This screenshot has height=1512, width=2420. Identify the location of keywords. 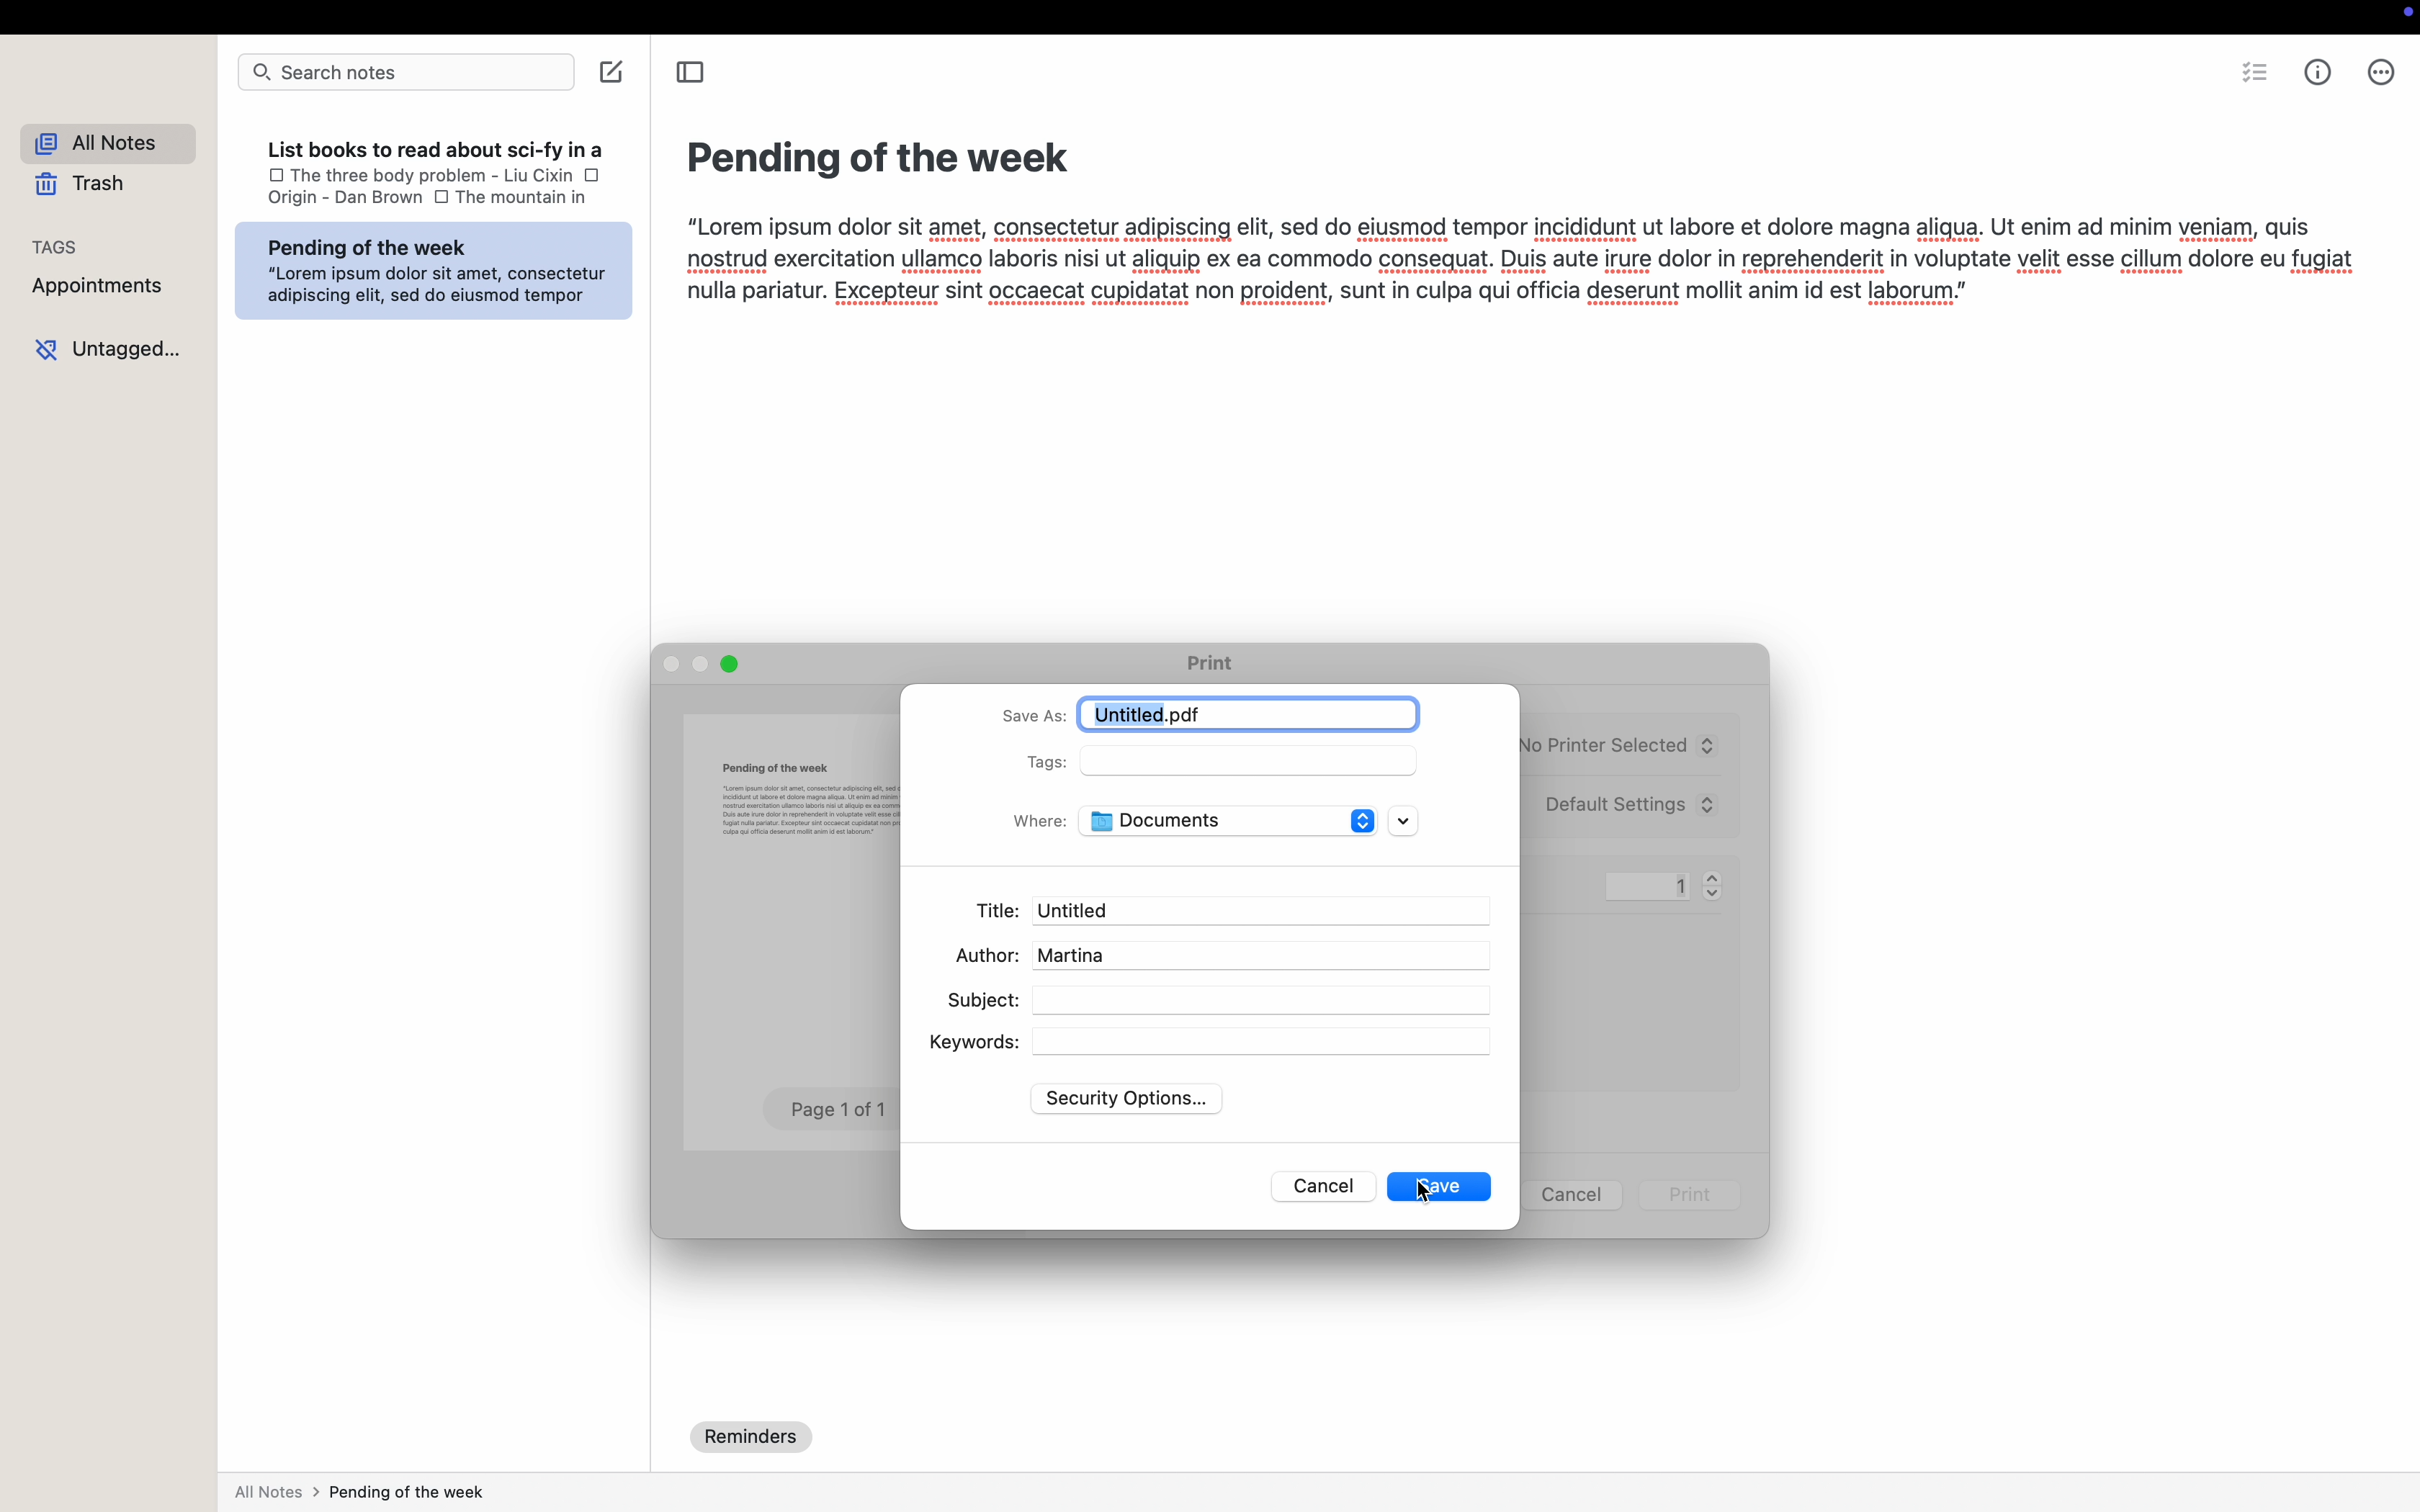
(973, 1042).